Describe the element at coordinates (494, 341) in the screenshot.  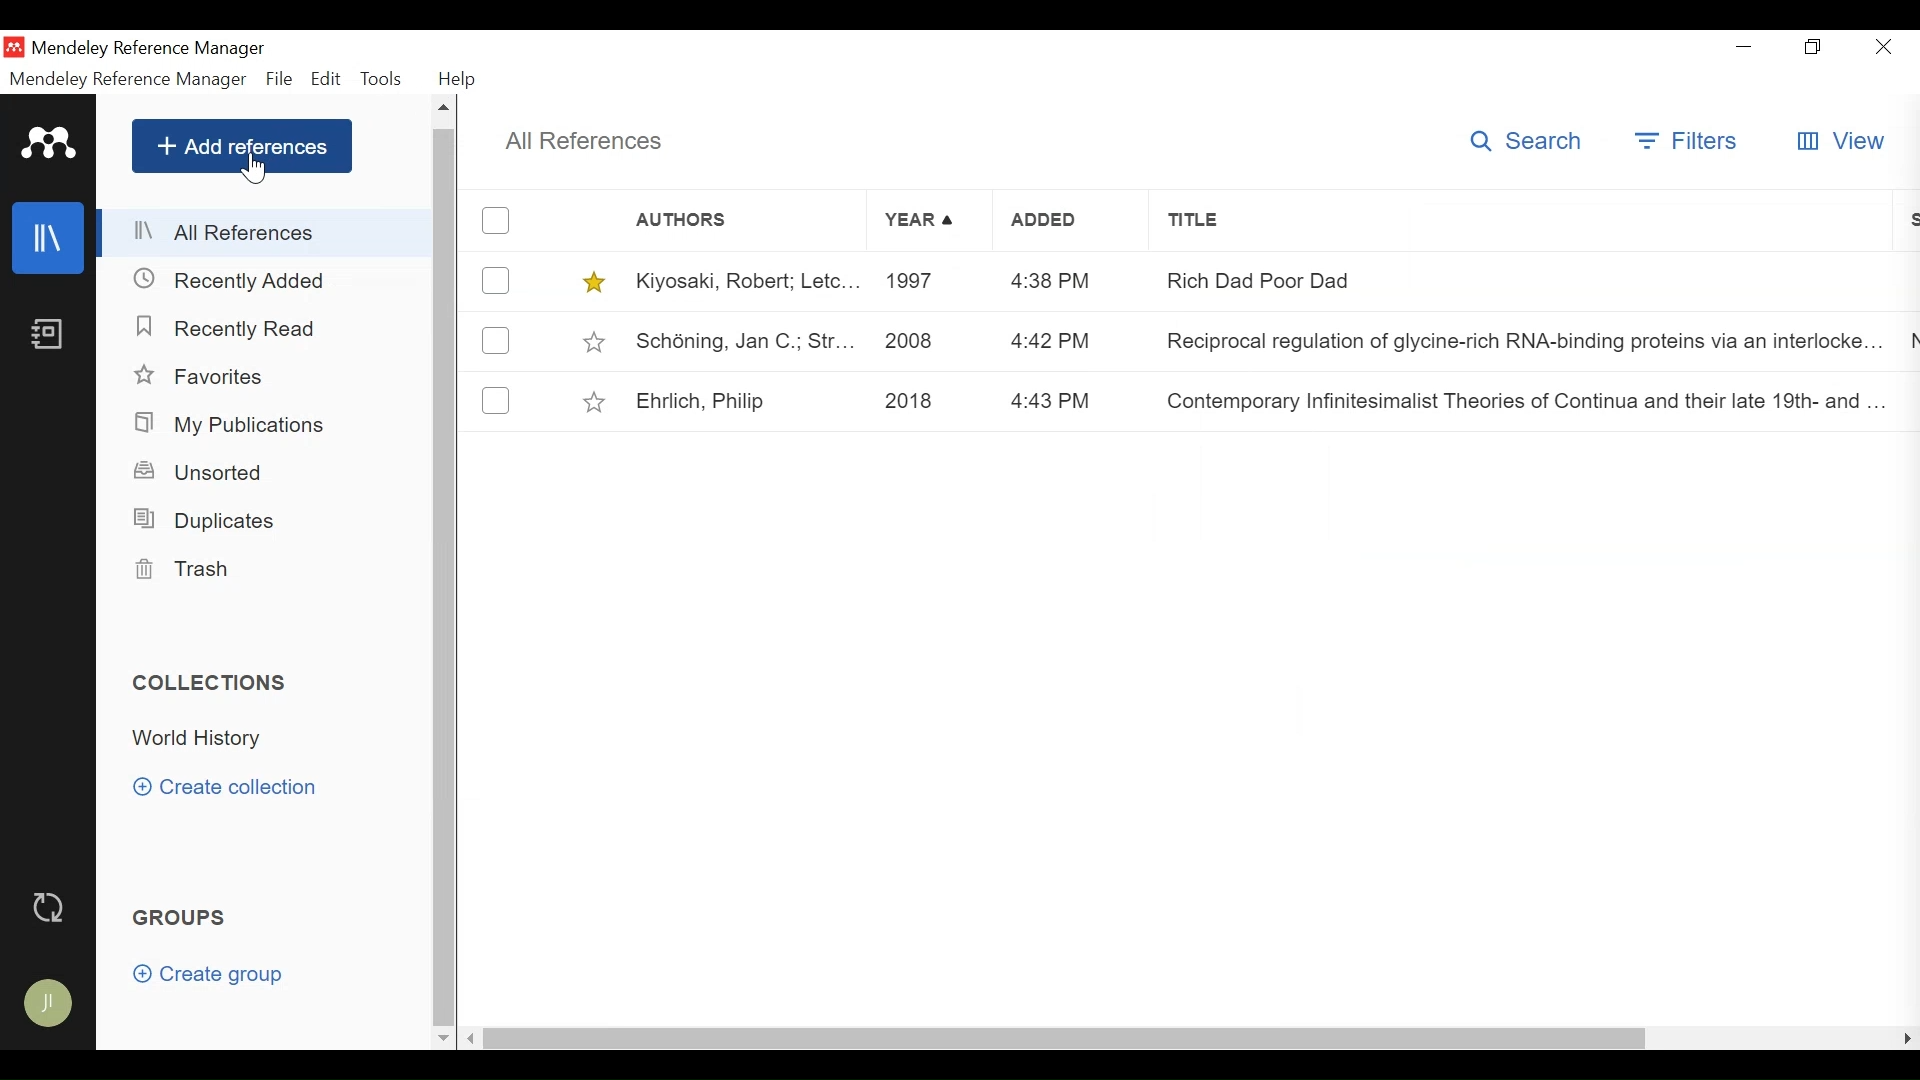
I see `(un)select` at that location.